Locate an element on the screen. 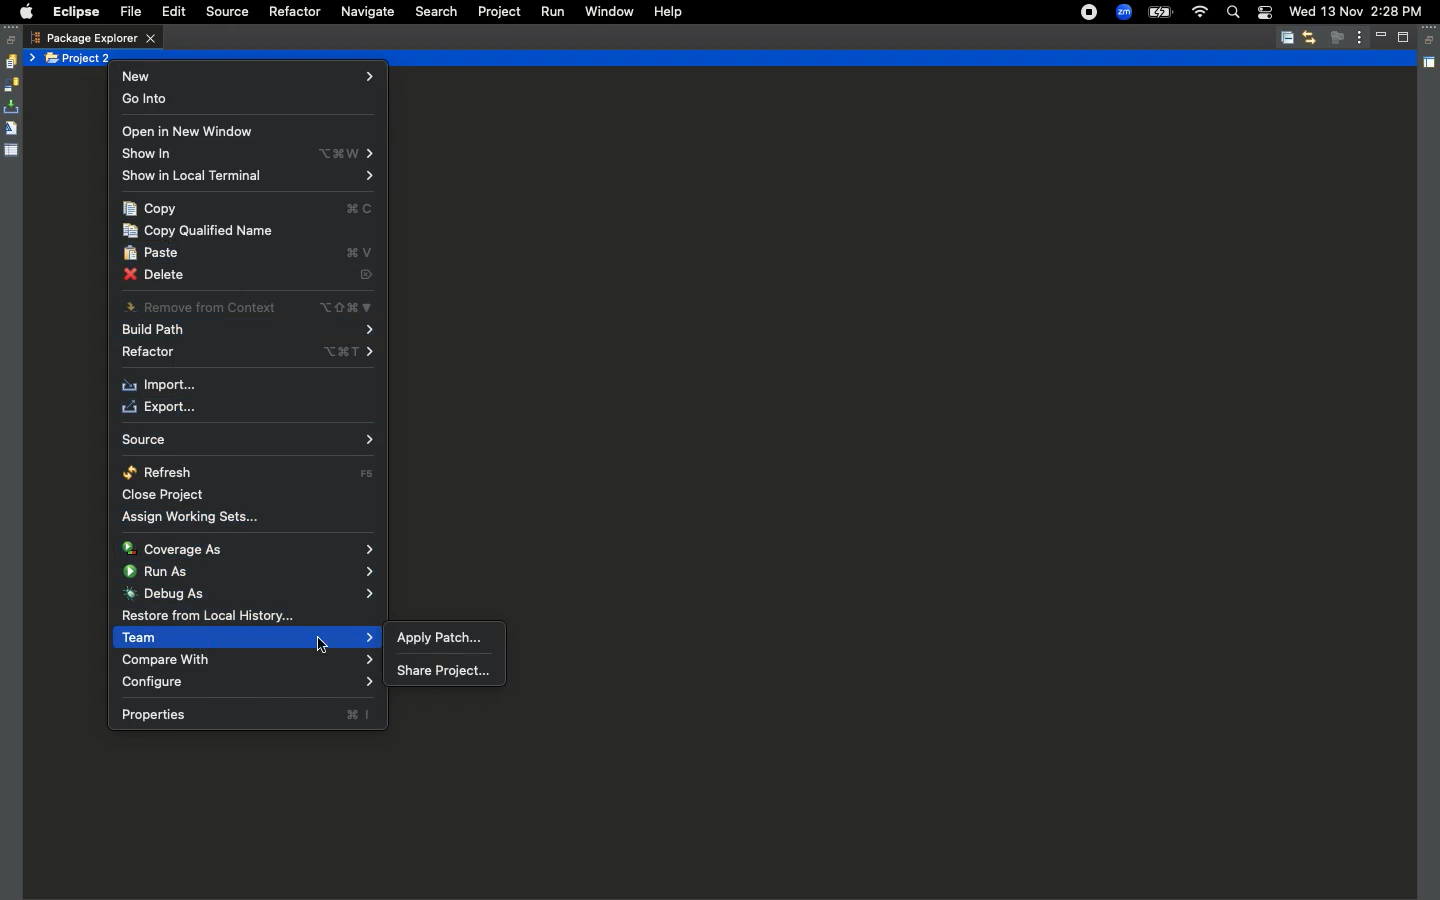 The width and height of the screenshot is (1440, 900). Window is located at coordinates (607, 10).